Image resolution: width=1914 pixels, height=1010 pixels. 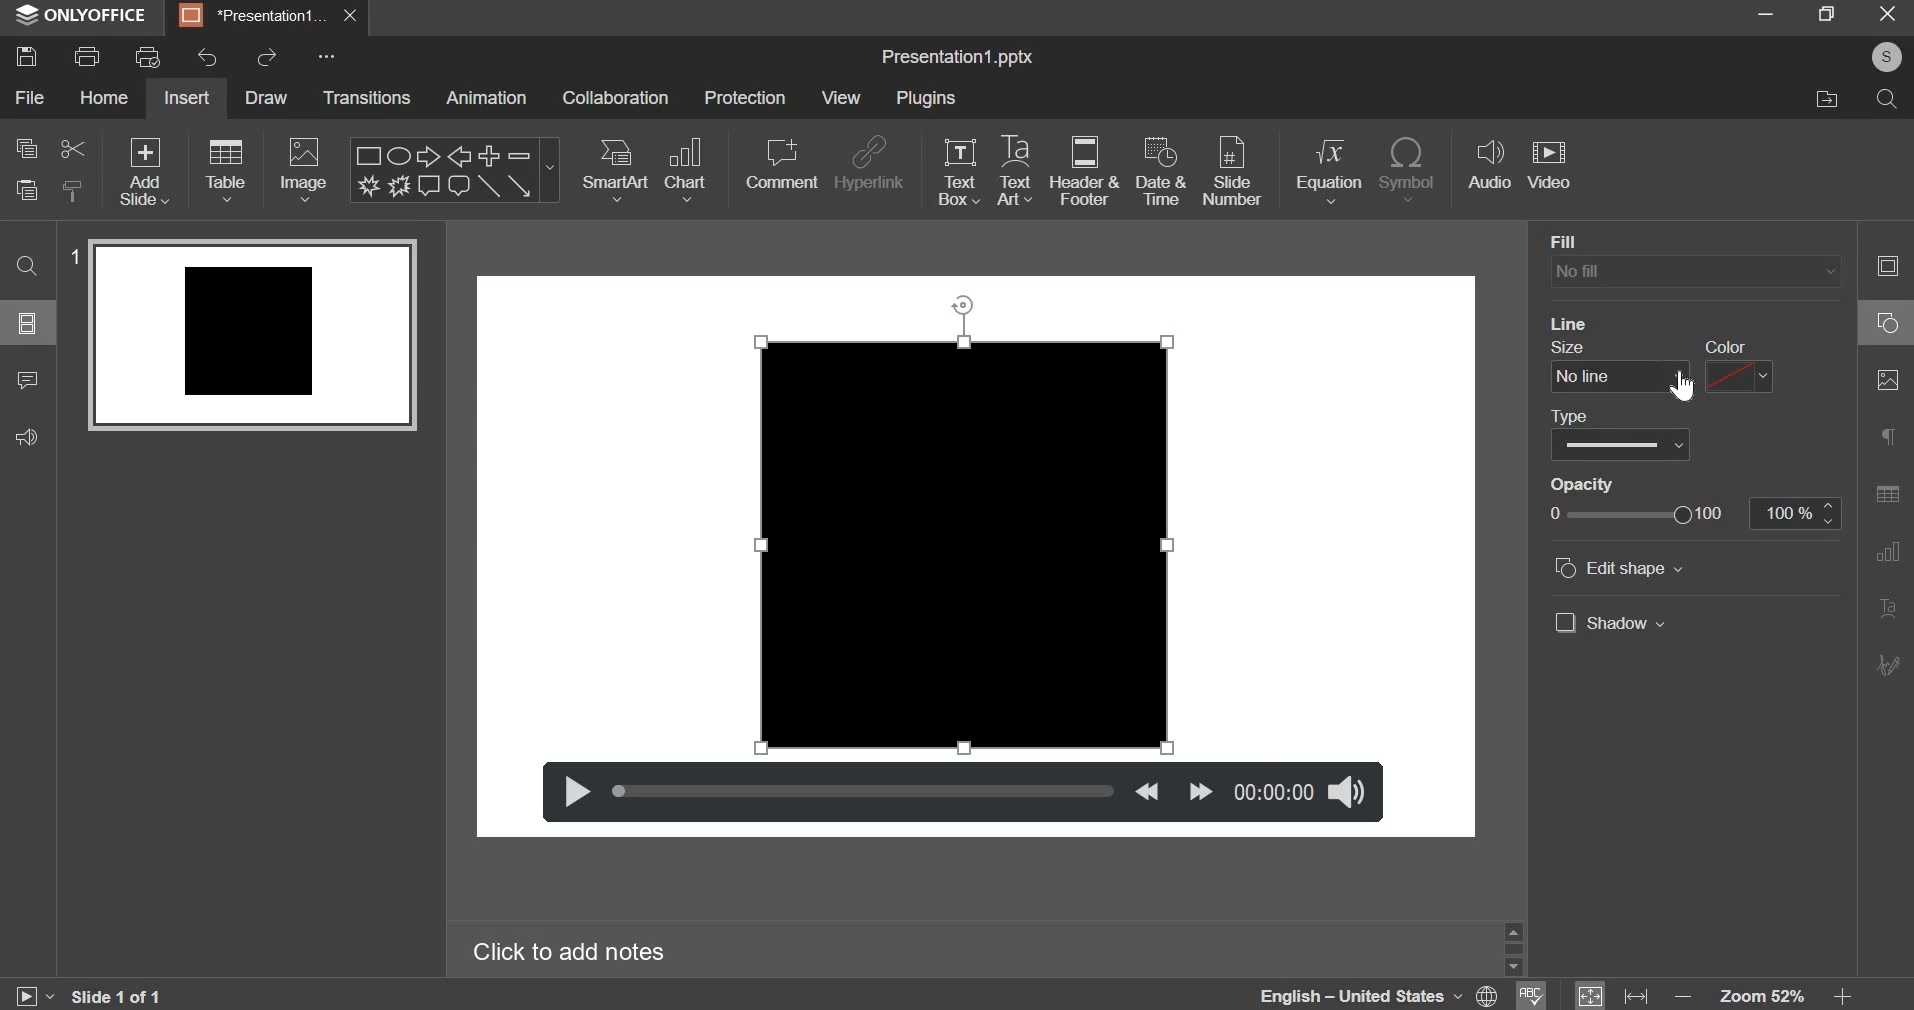 What do you see at coordinates (187, 99) in the screenshot?
I see `insert` at bounding box center [187, 99].